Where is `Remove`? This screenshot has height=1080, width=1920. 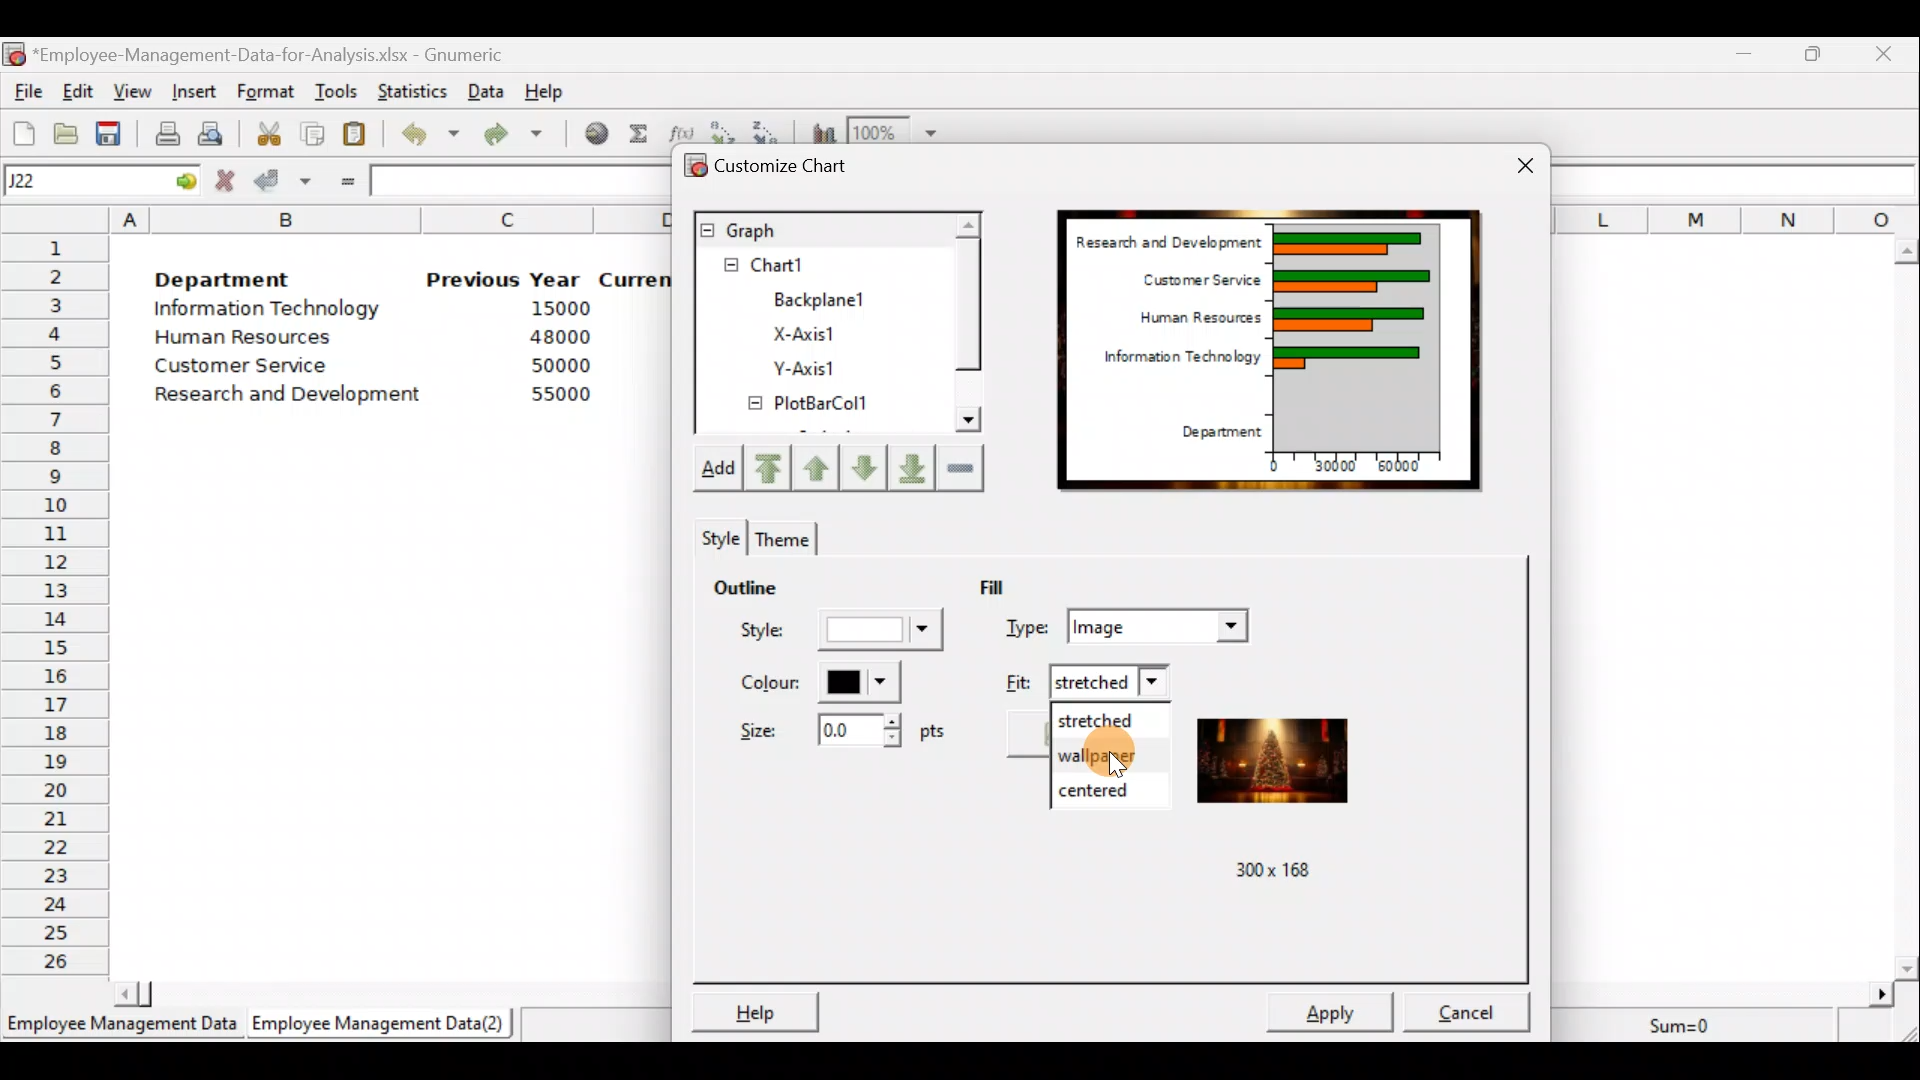
Remove is located at coordinates (962, 469).